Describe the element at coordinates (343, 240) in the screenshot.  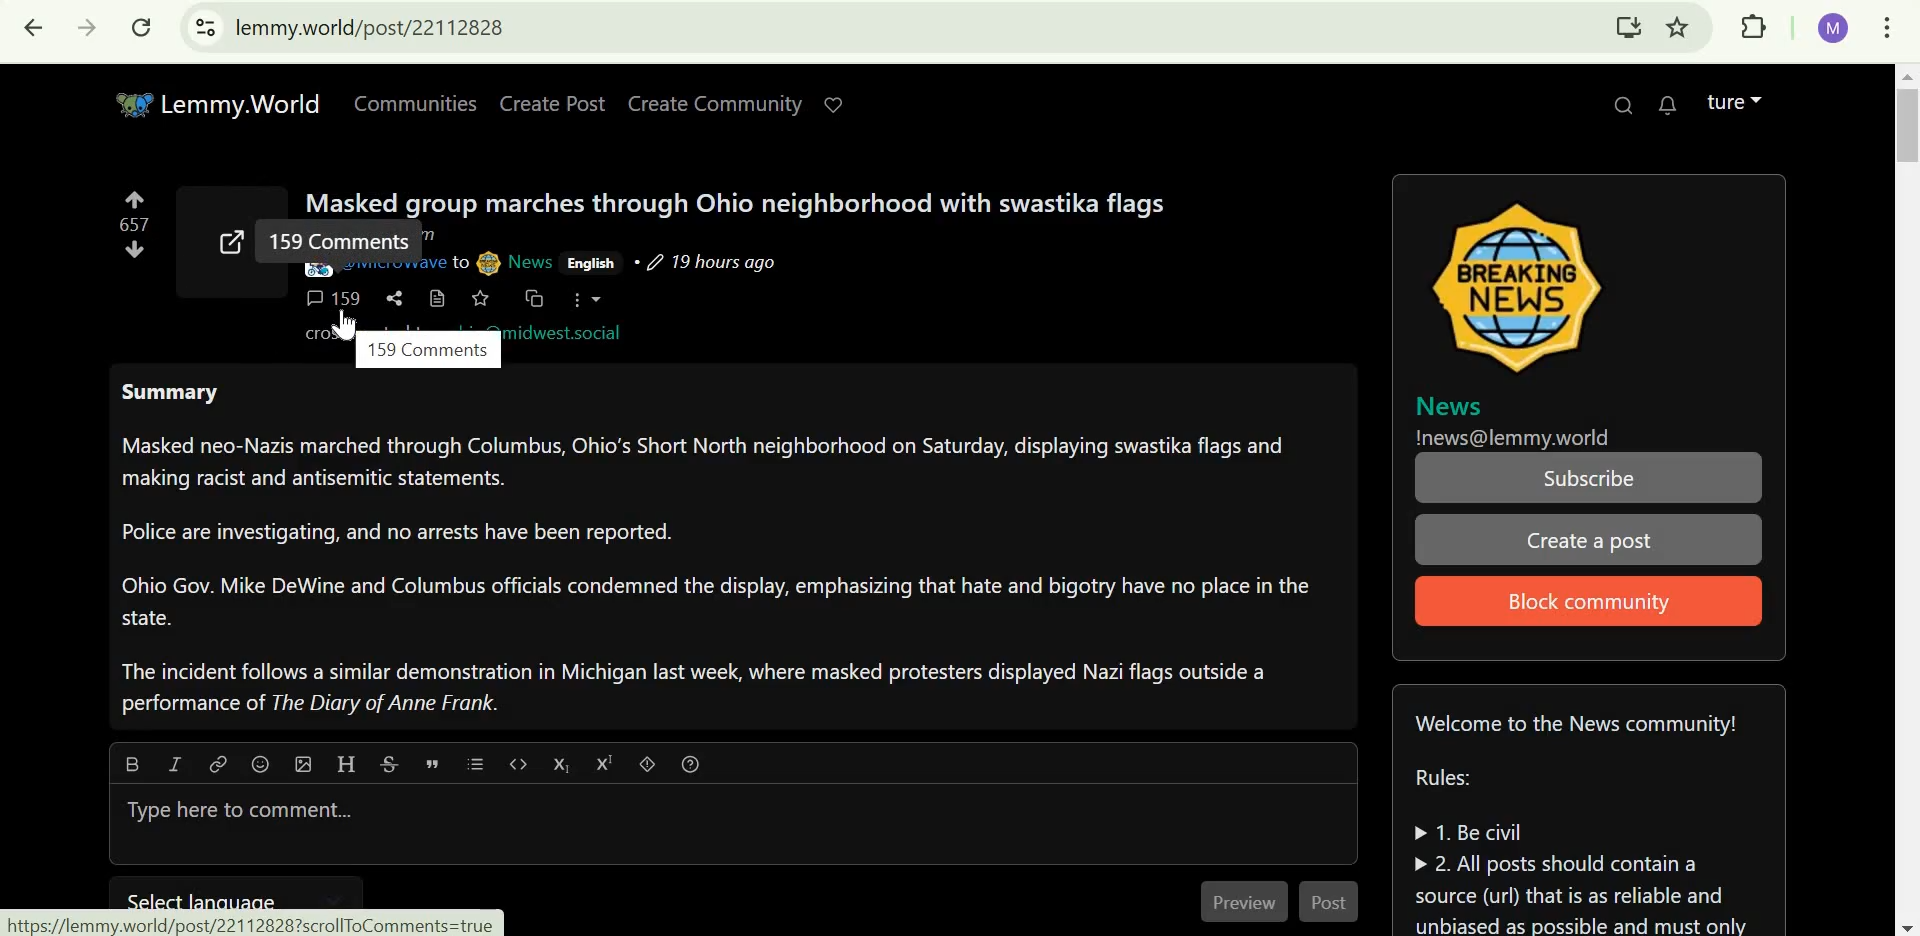
I see `159 comments` at that location.